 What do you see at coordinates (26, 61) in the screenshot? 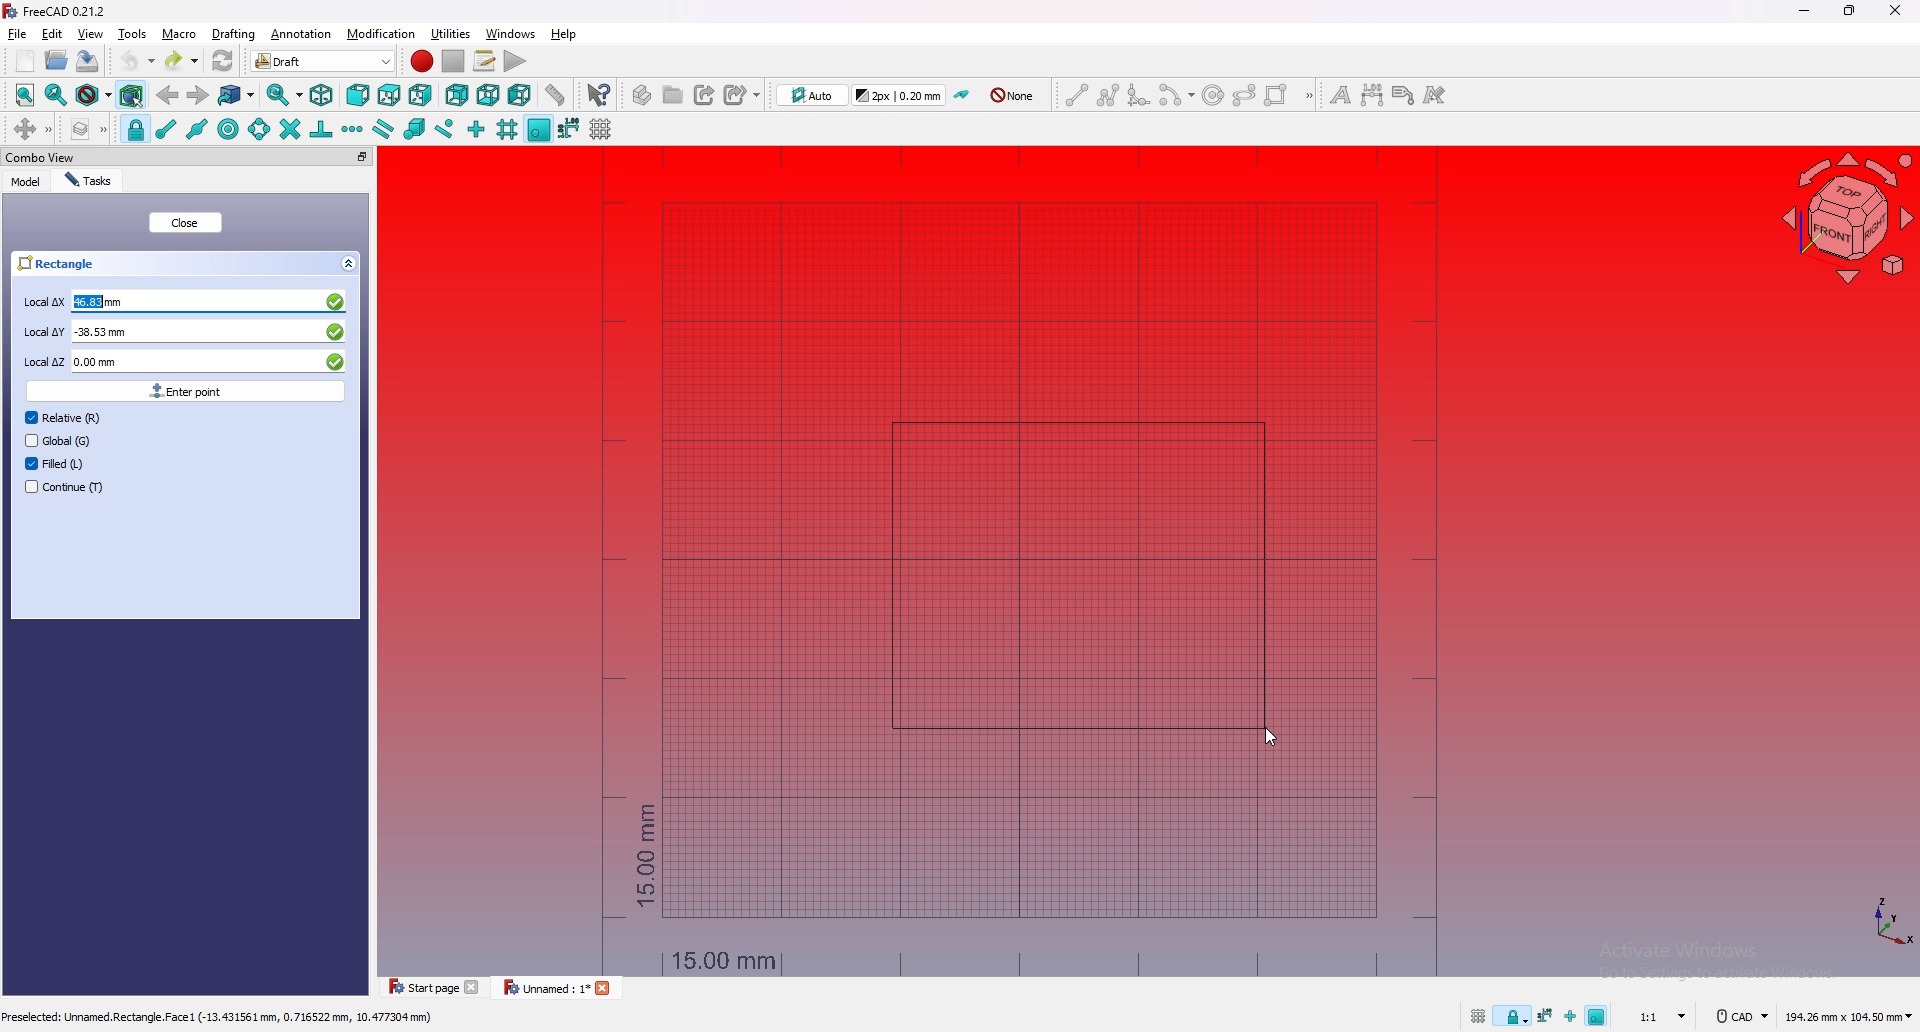
I see `new` at bounding box center [26, 61].